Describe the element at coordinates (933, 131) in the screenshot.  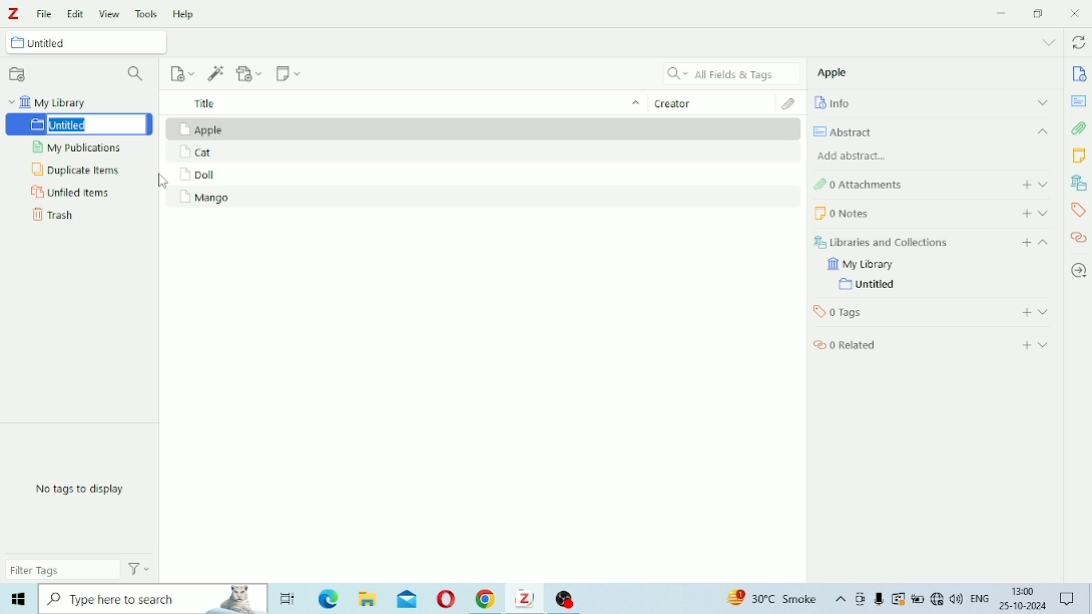
I see `Abstract` at that location.